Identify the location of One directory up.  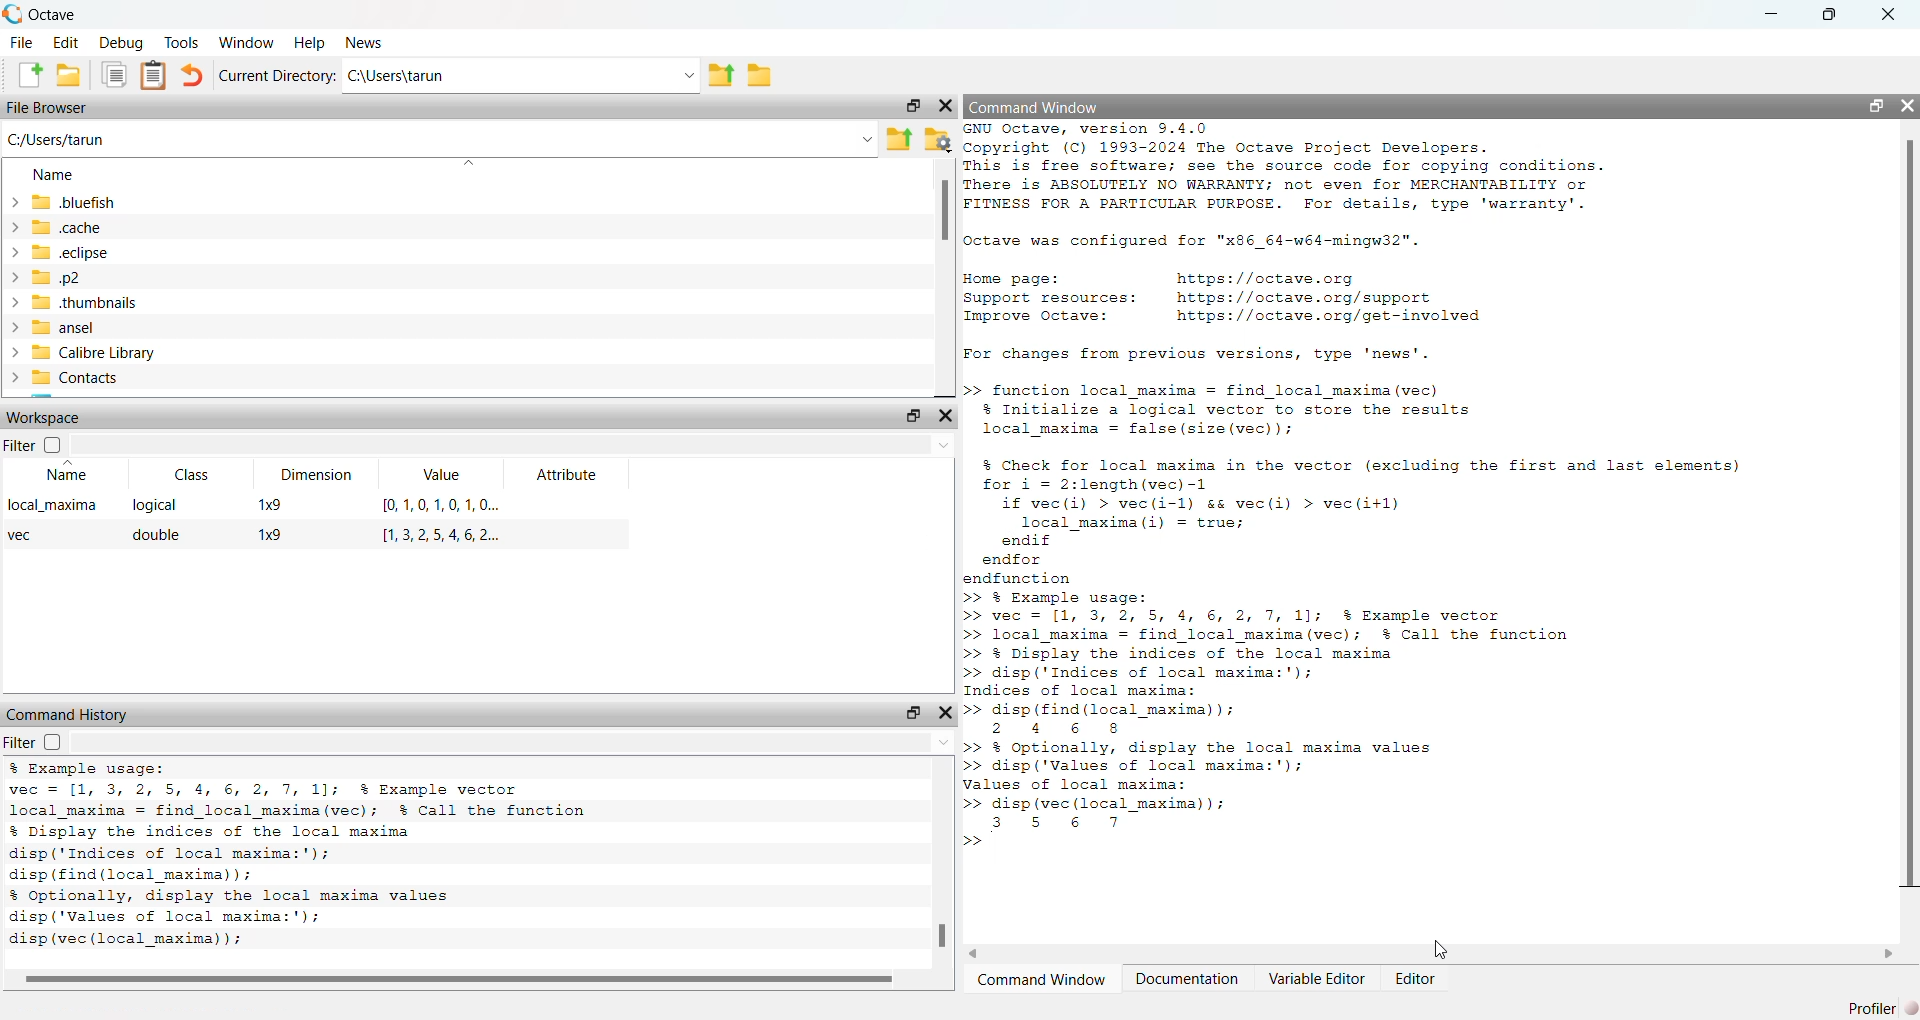
(721, 73).